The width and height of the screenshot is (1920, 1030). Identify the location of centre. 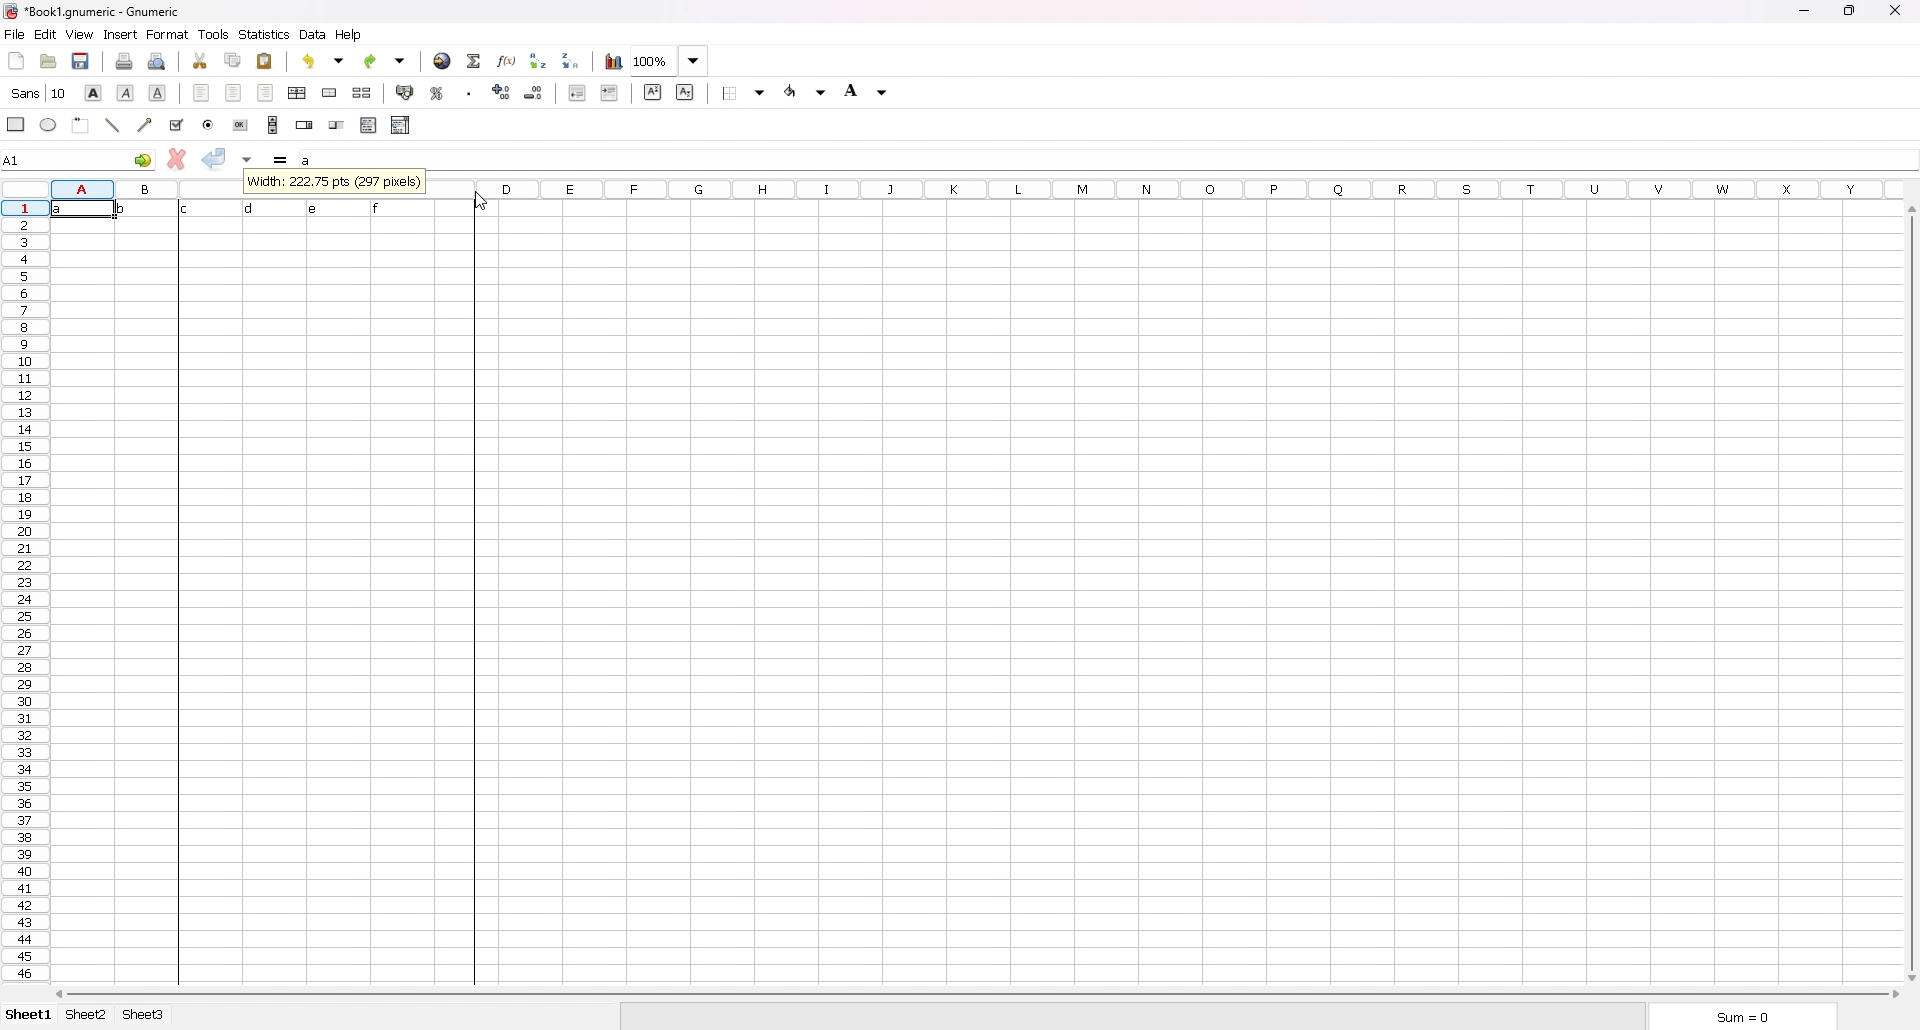
(233, 92).